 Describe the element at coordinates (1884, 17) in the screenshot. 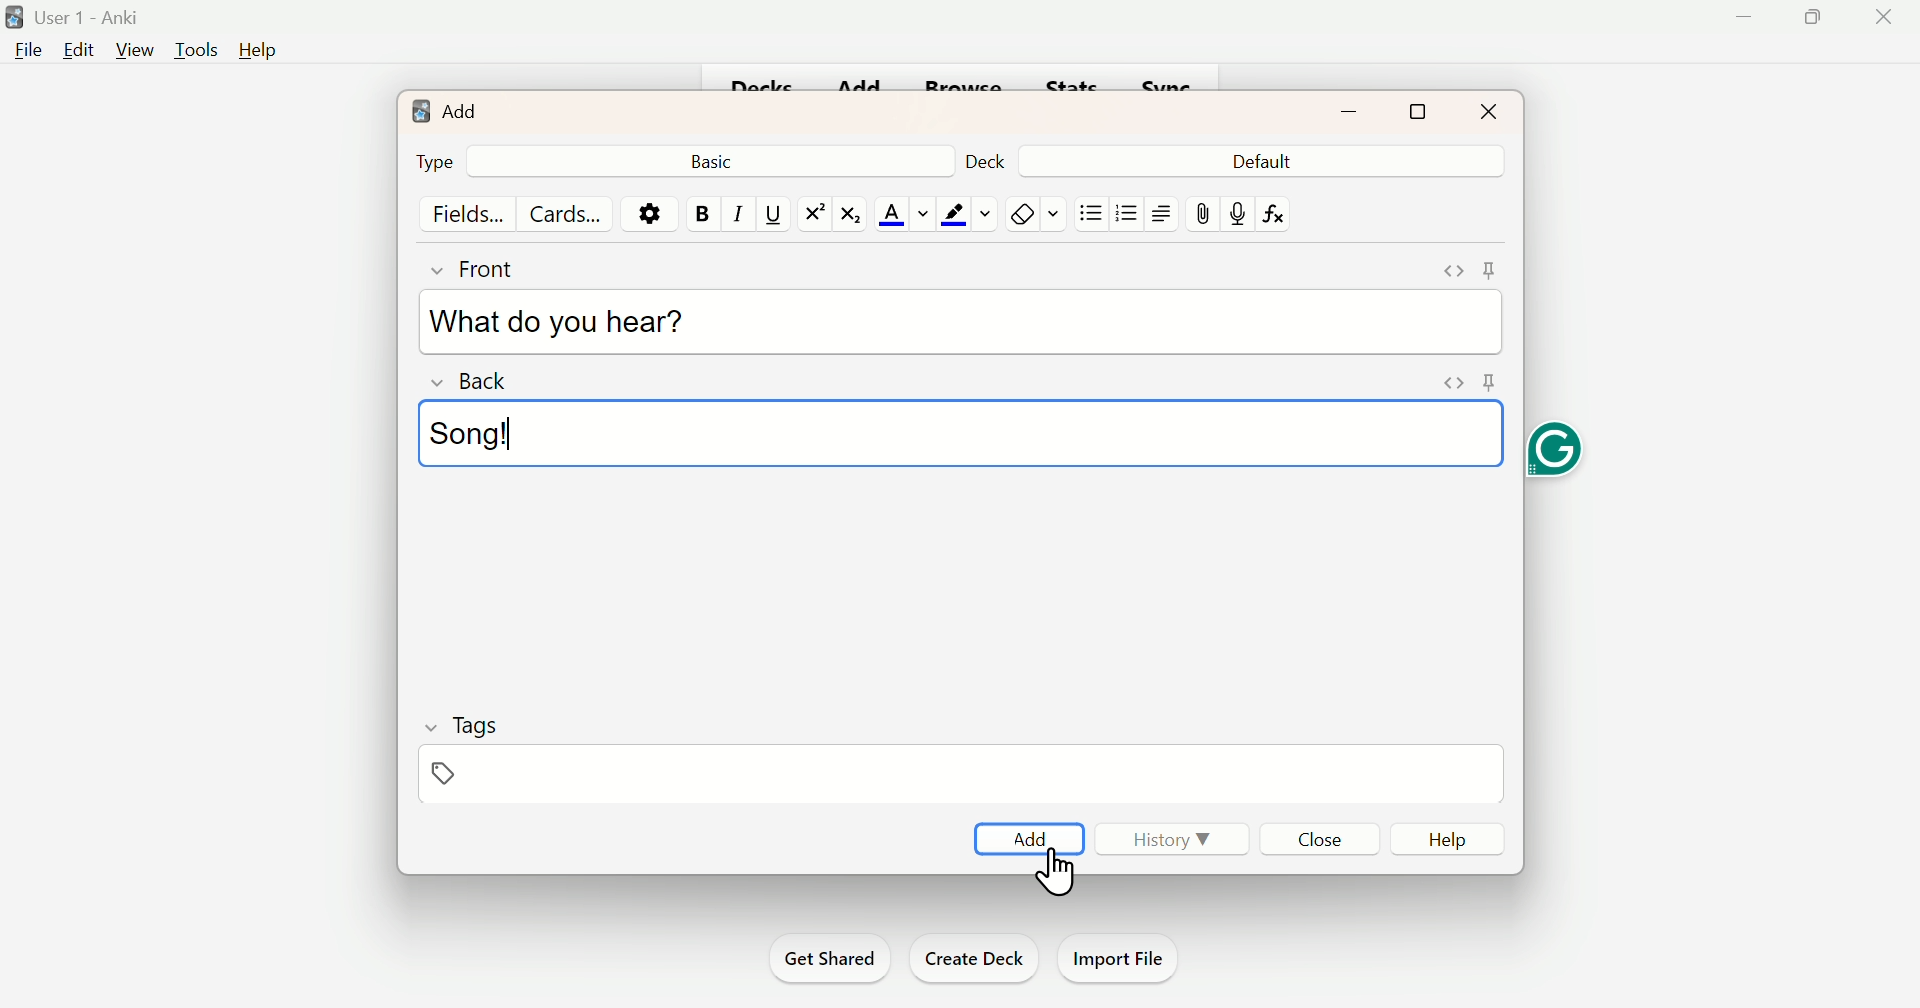

I see `Close` at that location.